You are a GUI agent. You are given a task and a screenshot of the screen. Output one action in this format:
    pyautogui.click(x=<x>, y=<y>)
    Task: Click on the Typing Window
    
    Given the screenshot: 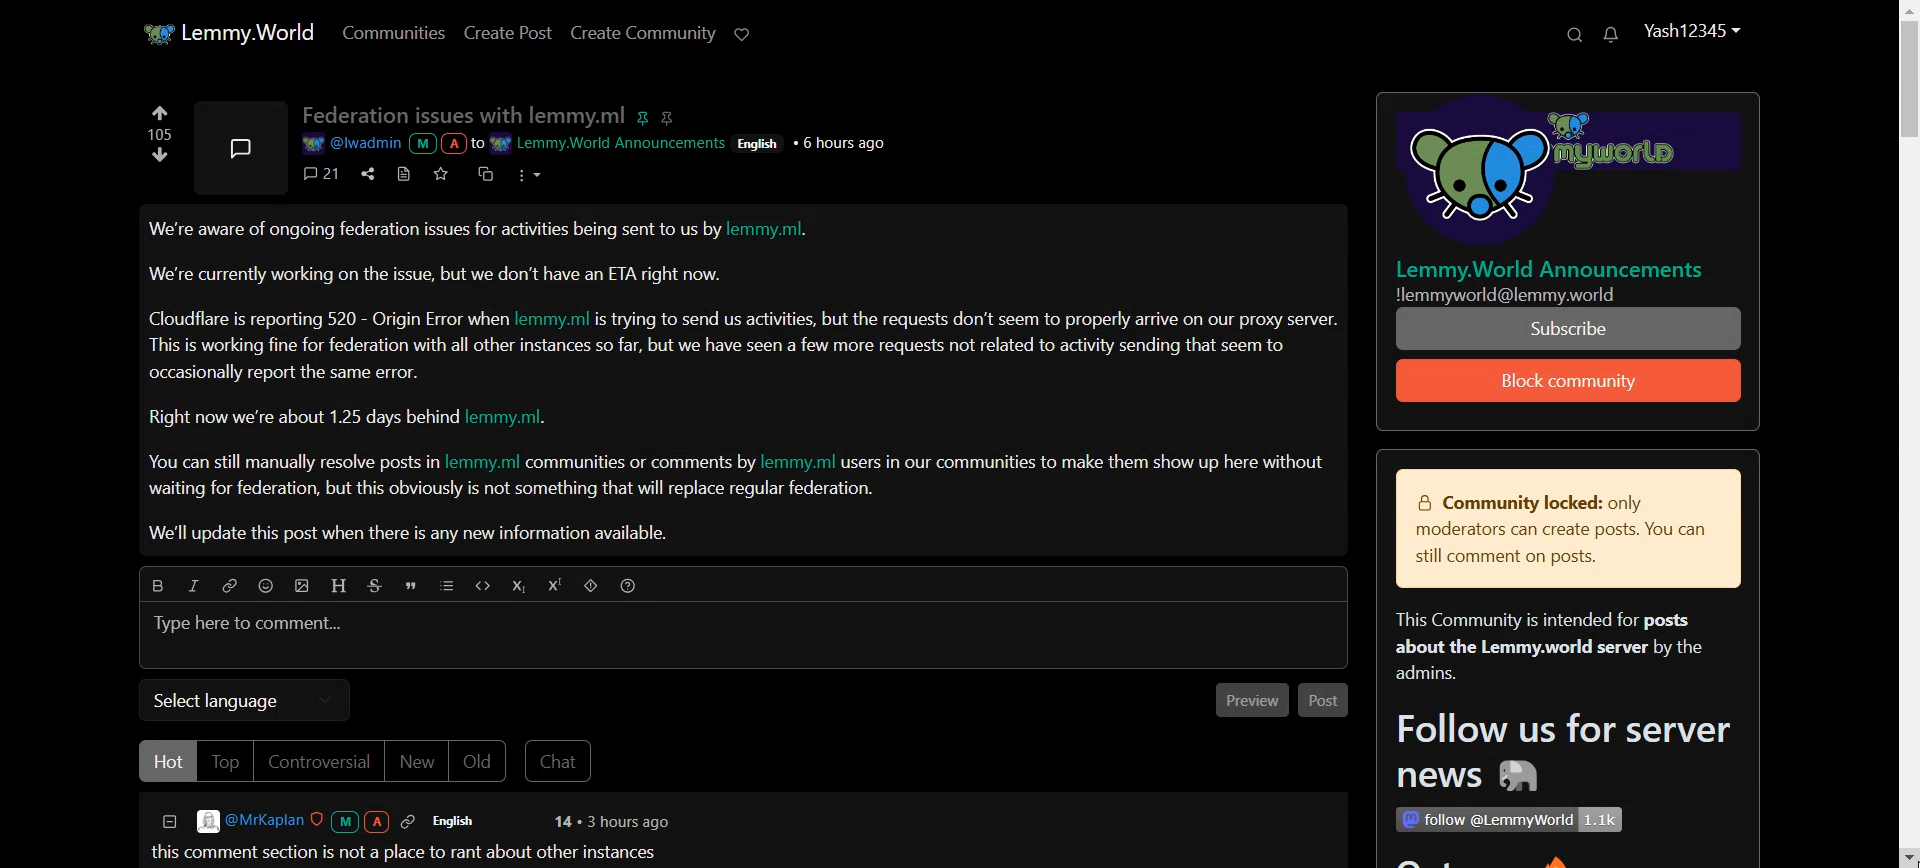 What is the action you would take?
    pyautogui.click(x=739, y=637)
    